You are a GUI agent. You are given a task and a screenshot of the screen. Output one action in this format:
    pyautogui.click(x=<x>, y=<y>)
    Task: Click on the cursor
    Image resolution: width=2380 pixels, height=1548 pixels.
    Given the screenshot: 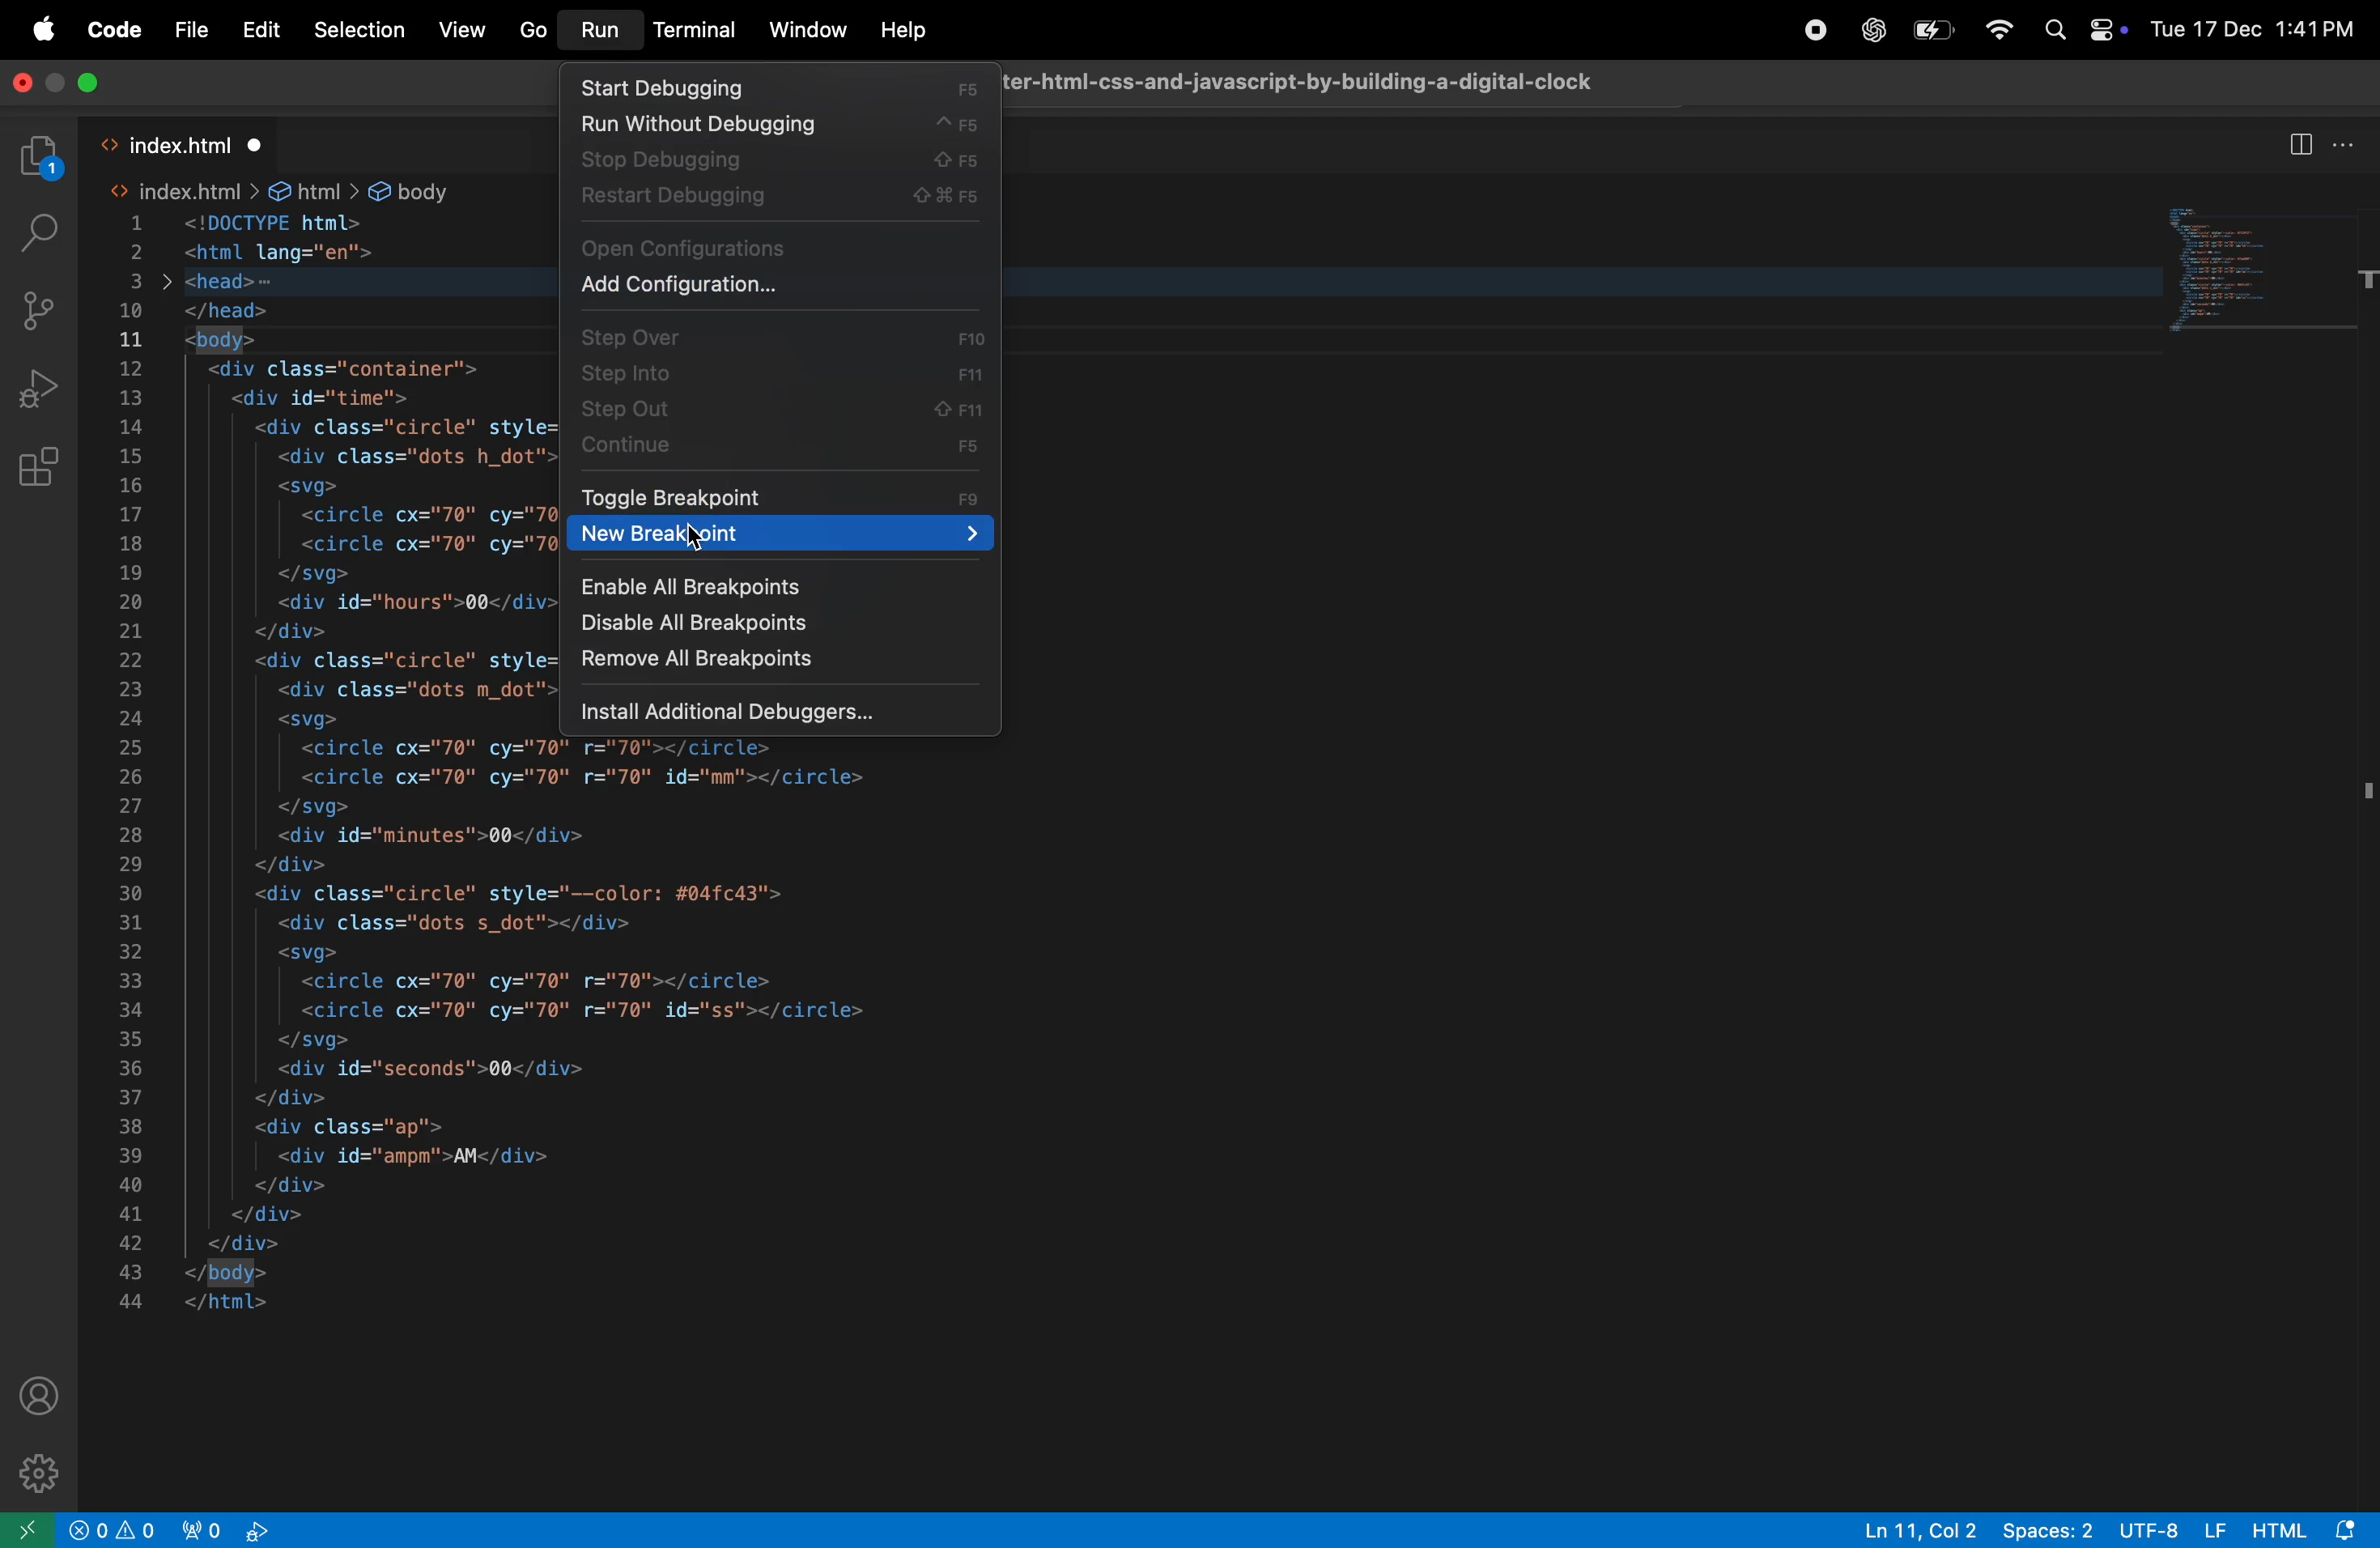 What is the action you would take?
    pyautogui.click(x=696, y=540)
    